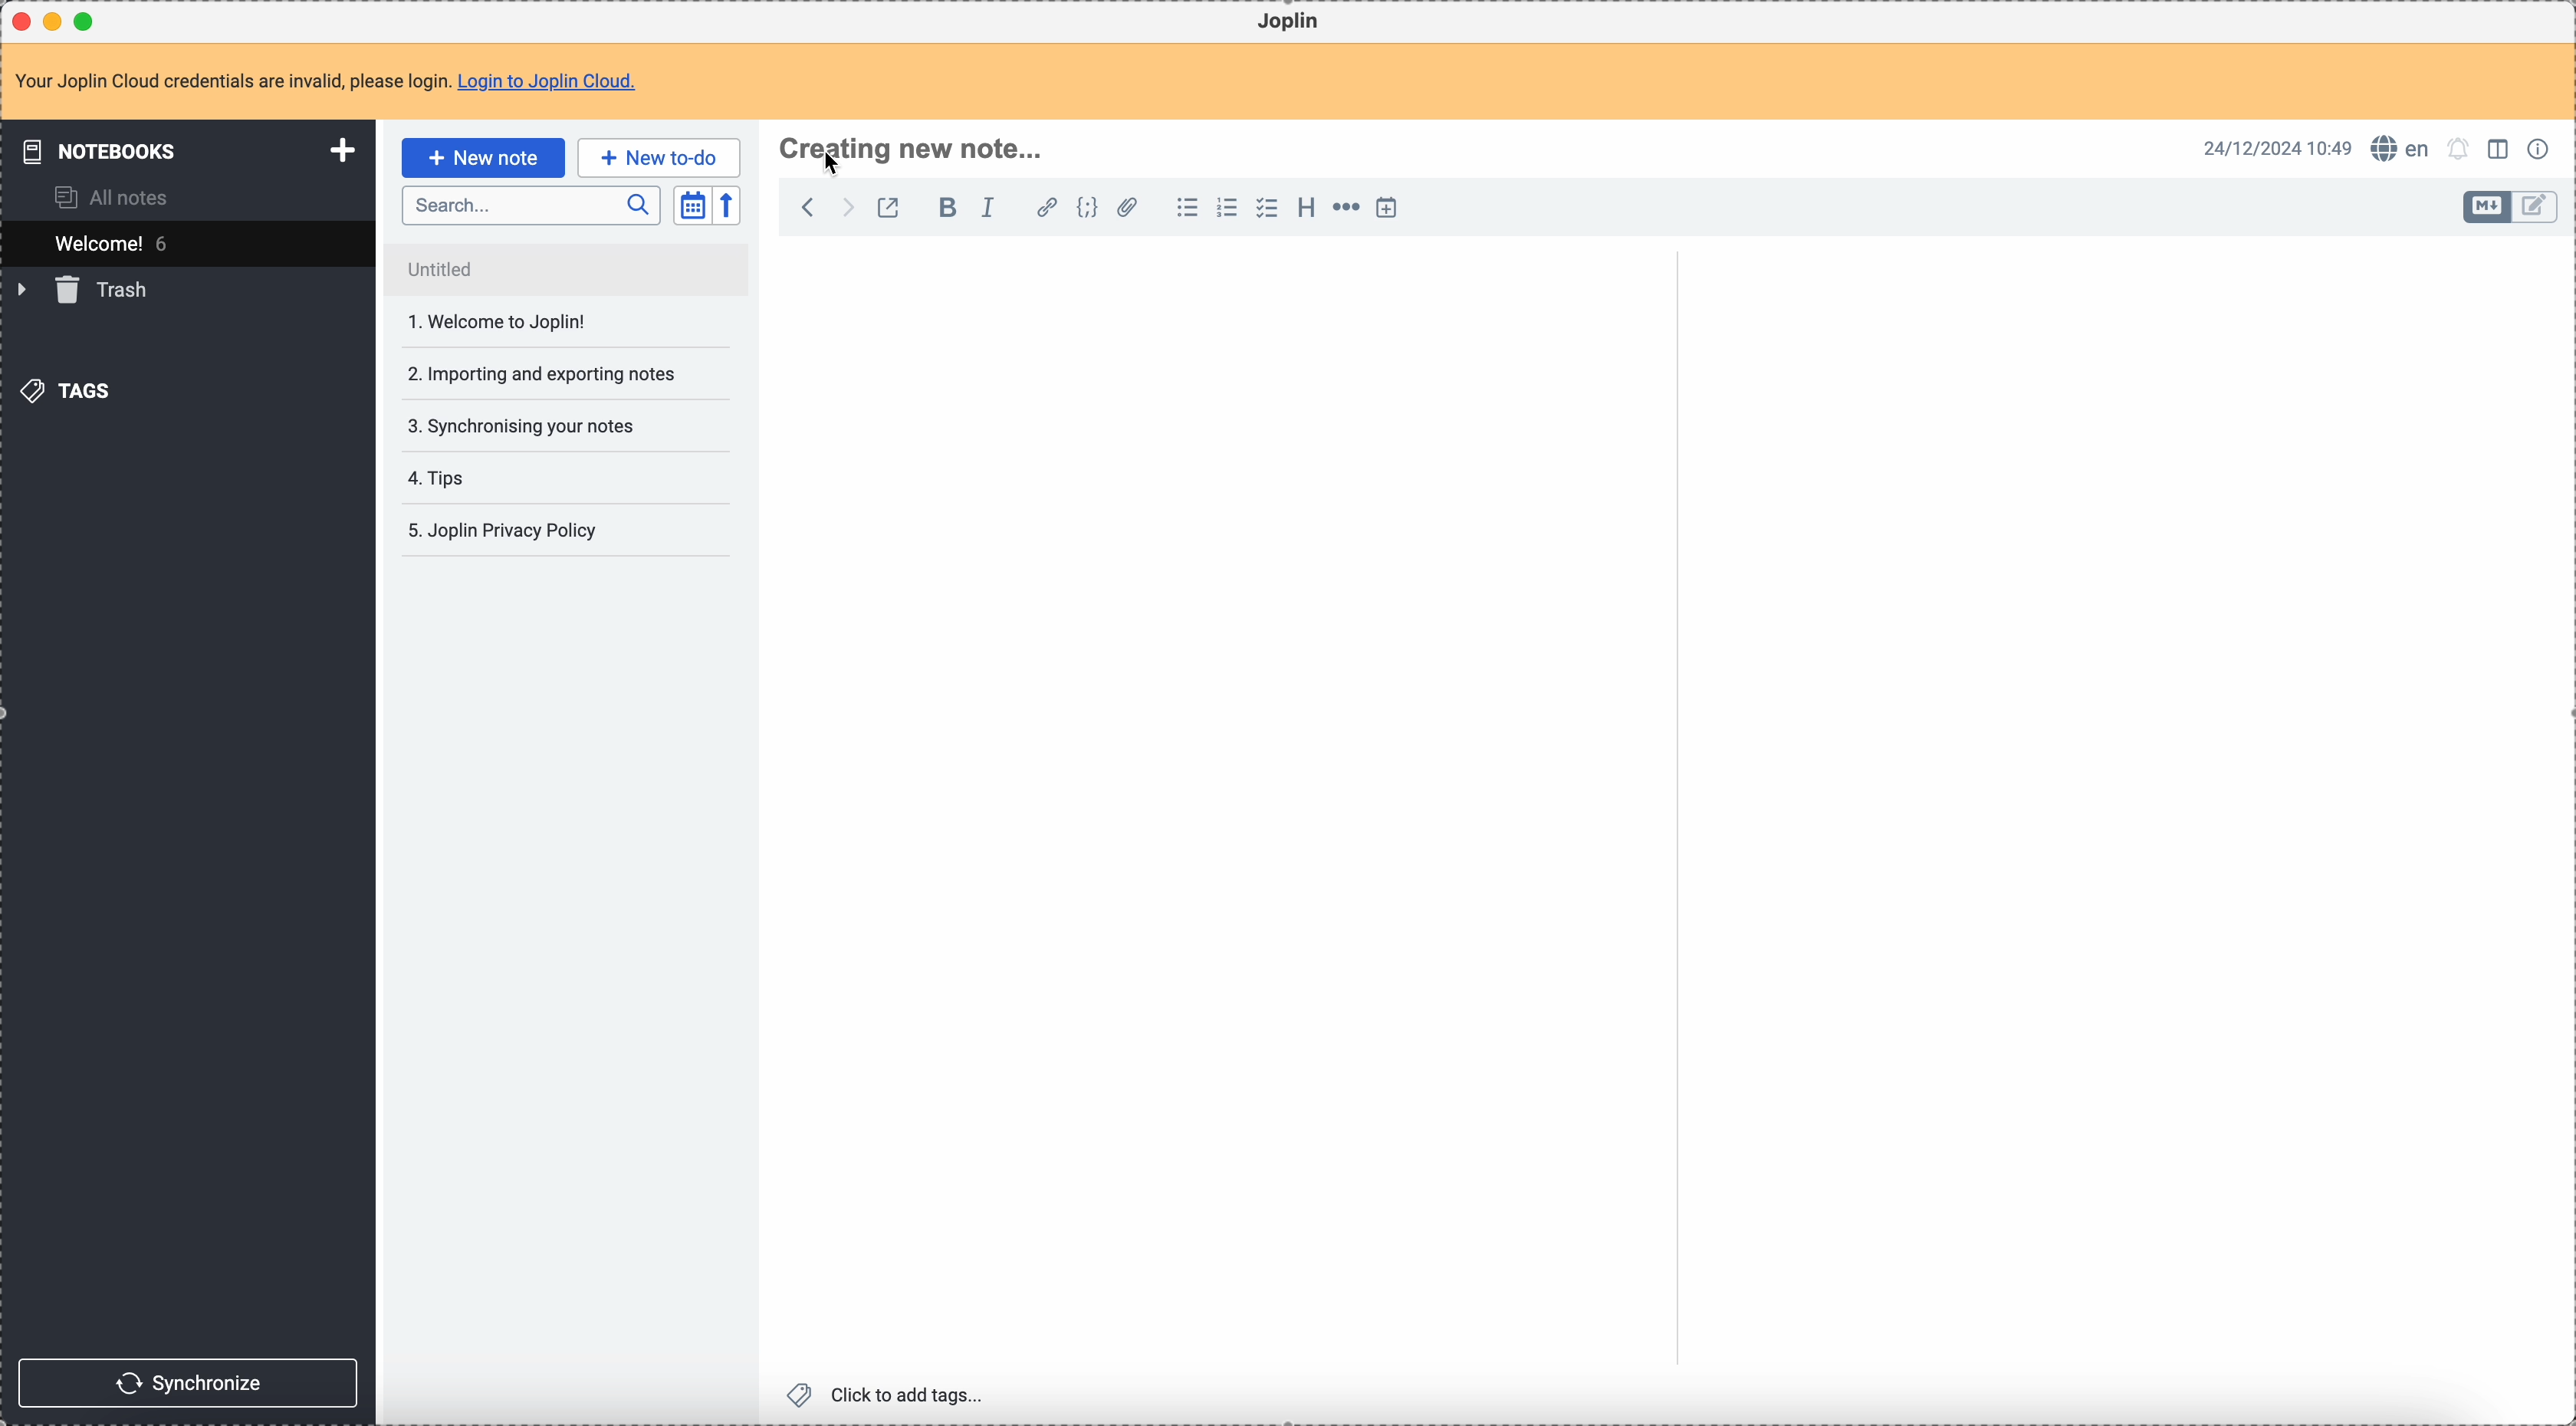 The image size is (2576, 1426). What do you see at coordinates (498, 478) in the screenshot?
I see `tips` at bounding box center [498, 478].